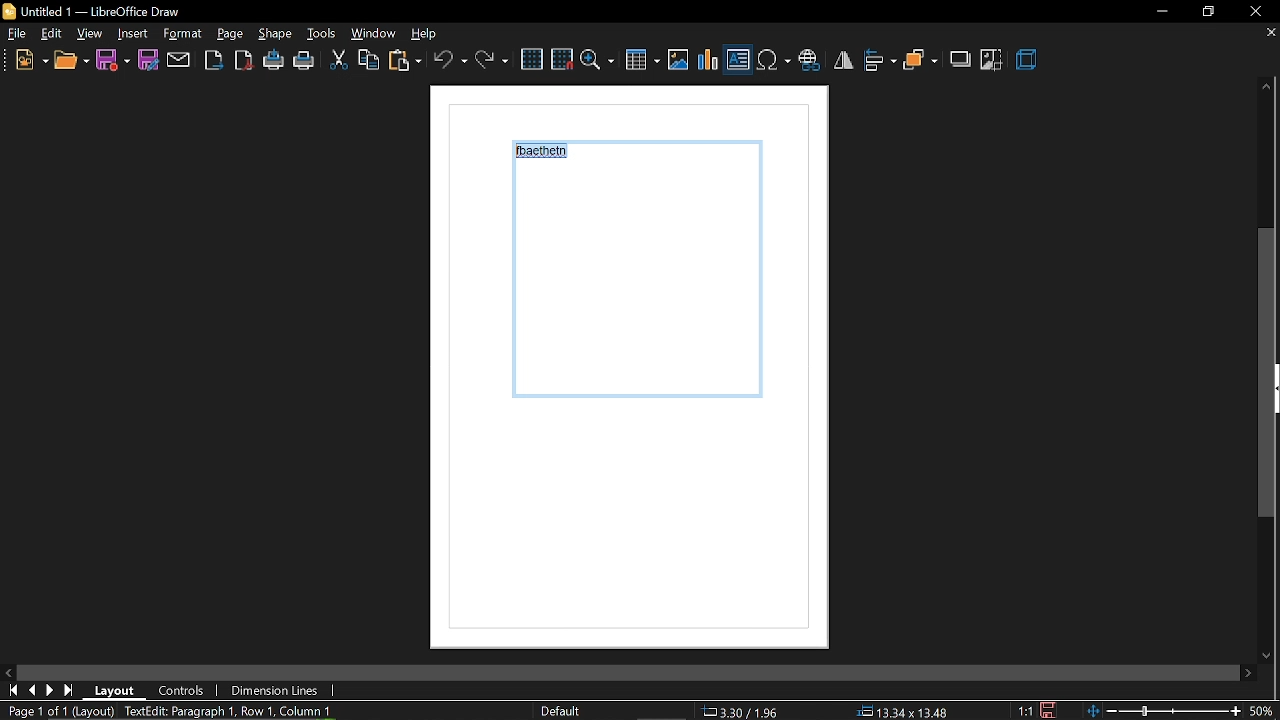 Image resolution: width=1280 pixels, height=720 pixels. I want to click on shape, so click(132, 34).